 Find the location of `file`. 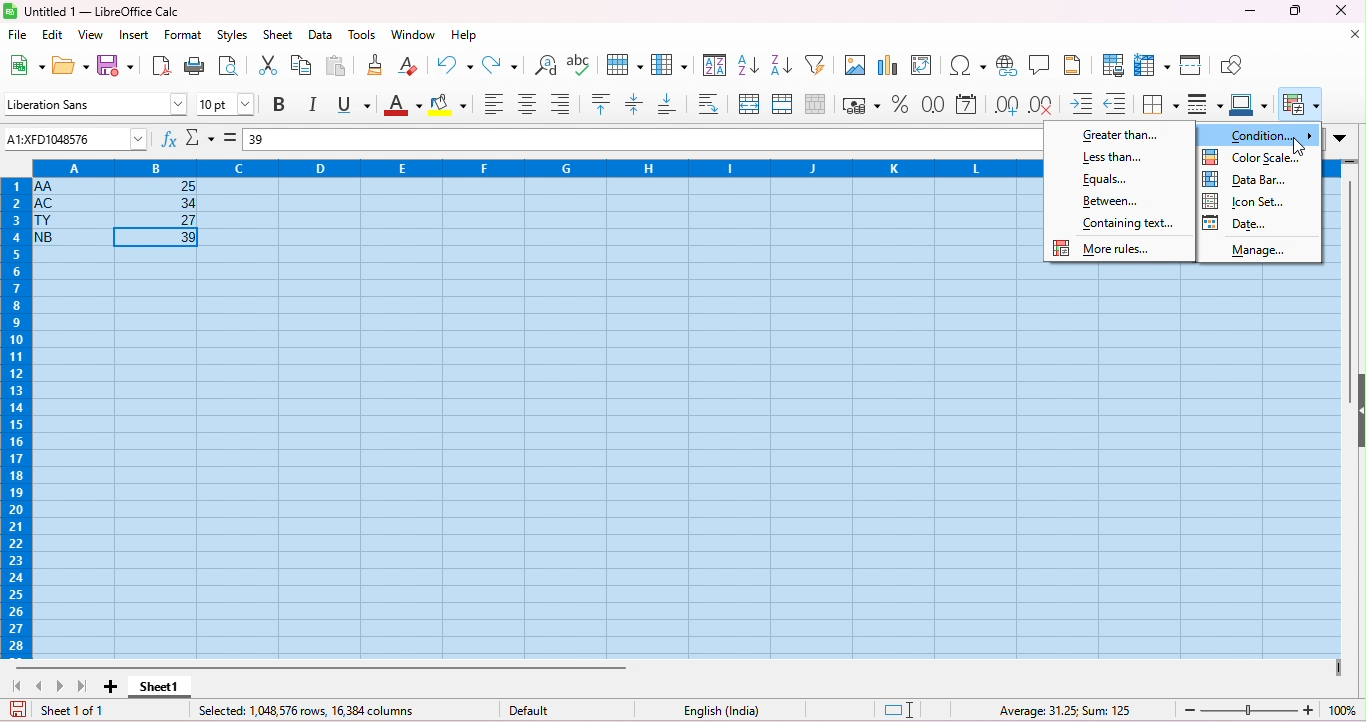

file is located at coordinates (18, 35).